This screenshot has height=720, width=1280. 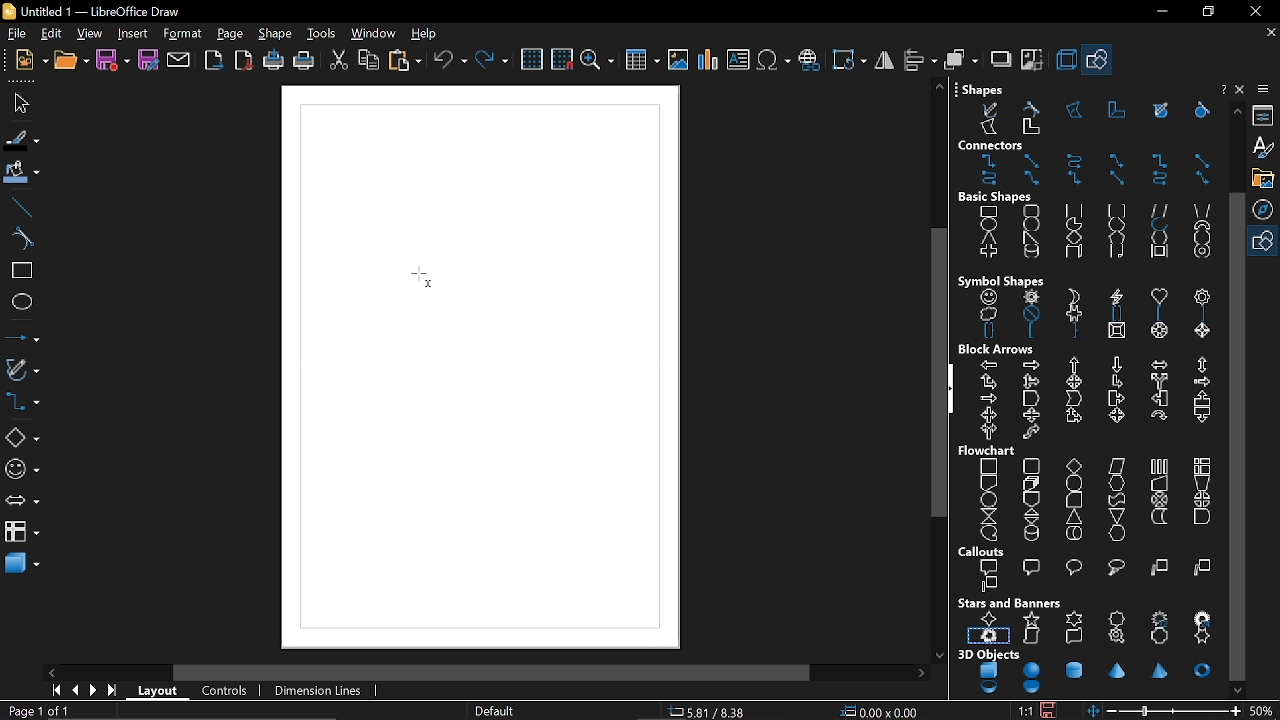 What do you see at coordinates (245, 60) in the screenshot?
I see `export as pdf` at bounding box center [245, 60].